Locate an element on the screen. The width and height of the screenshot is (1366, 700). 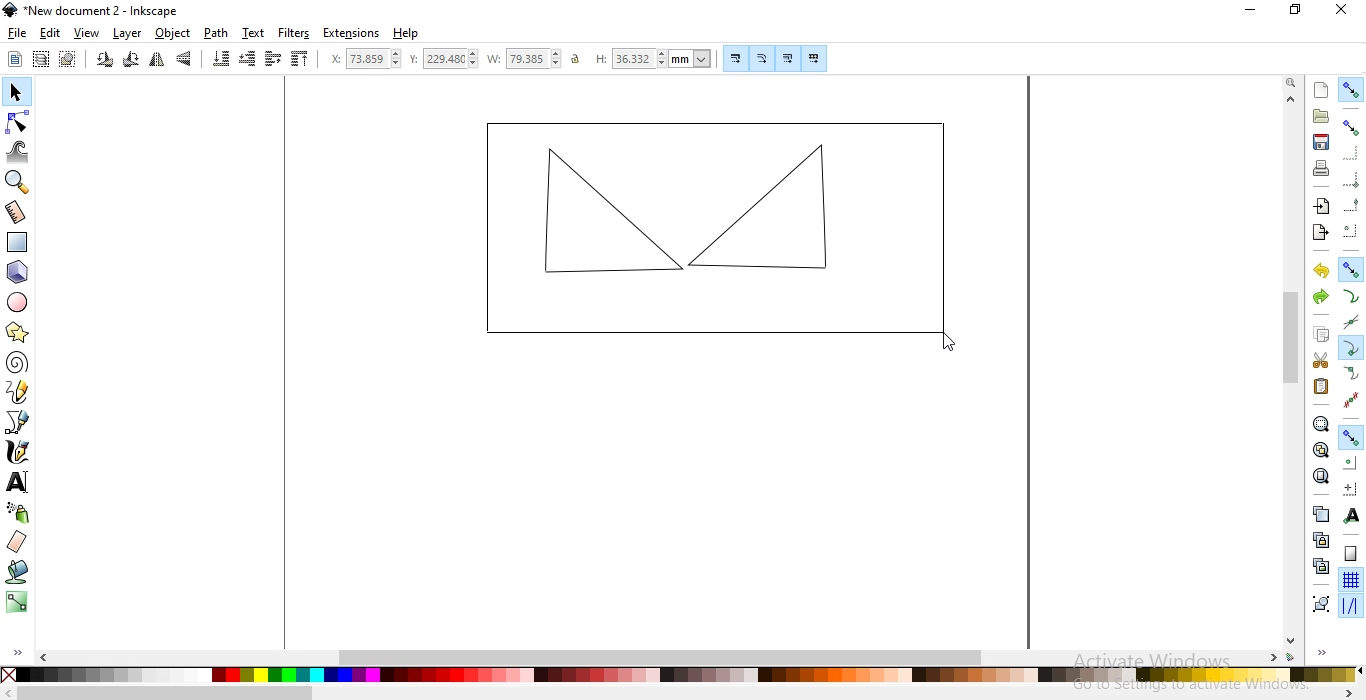
snap centers of objects is located at coordinates (1351, 462).